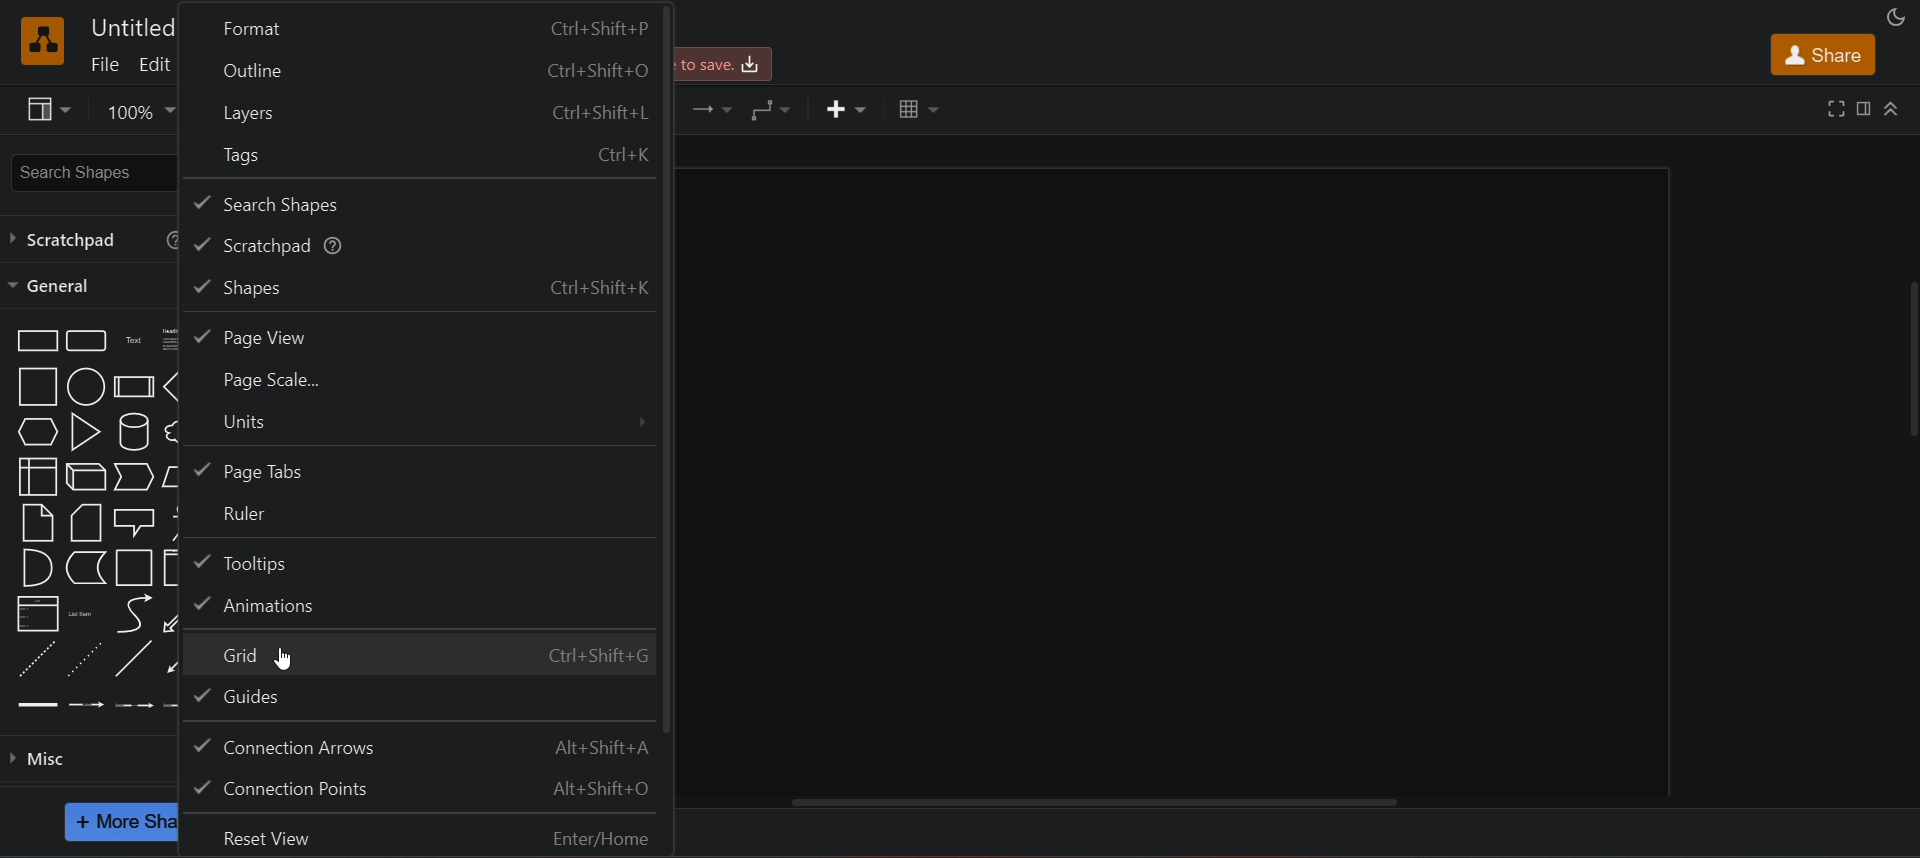 Image resolution: width=1920 pixels, height=858 pixels. Describe the element at coordinates (426, 112) in the screenshot. I see `layers` at that location.